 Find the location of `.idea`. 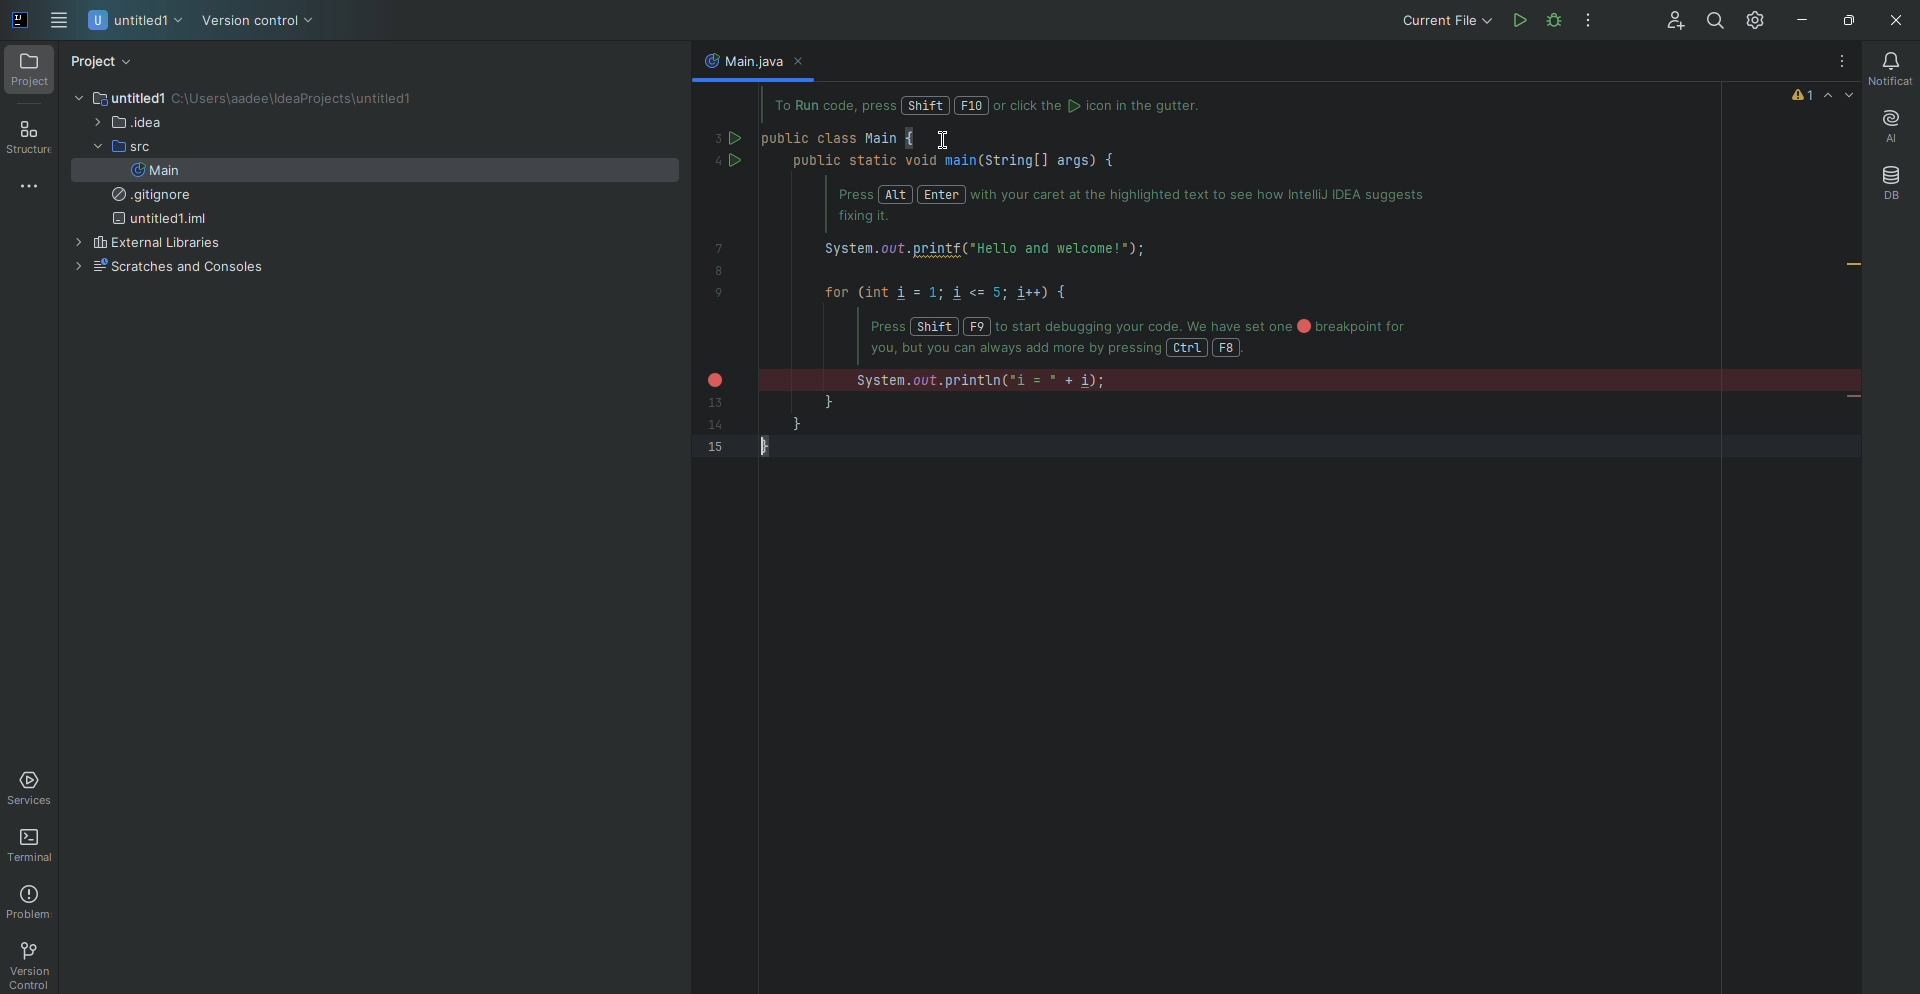

.idea is located at coordinates (127, 124).